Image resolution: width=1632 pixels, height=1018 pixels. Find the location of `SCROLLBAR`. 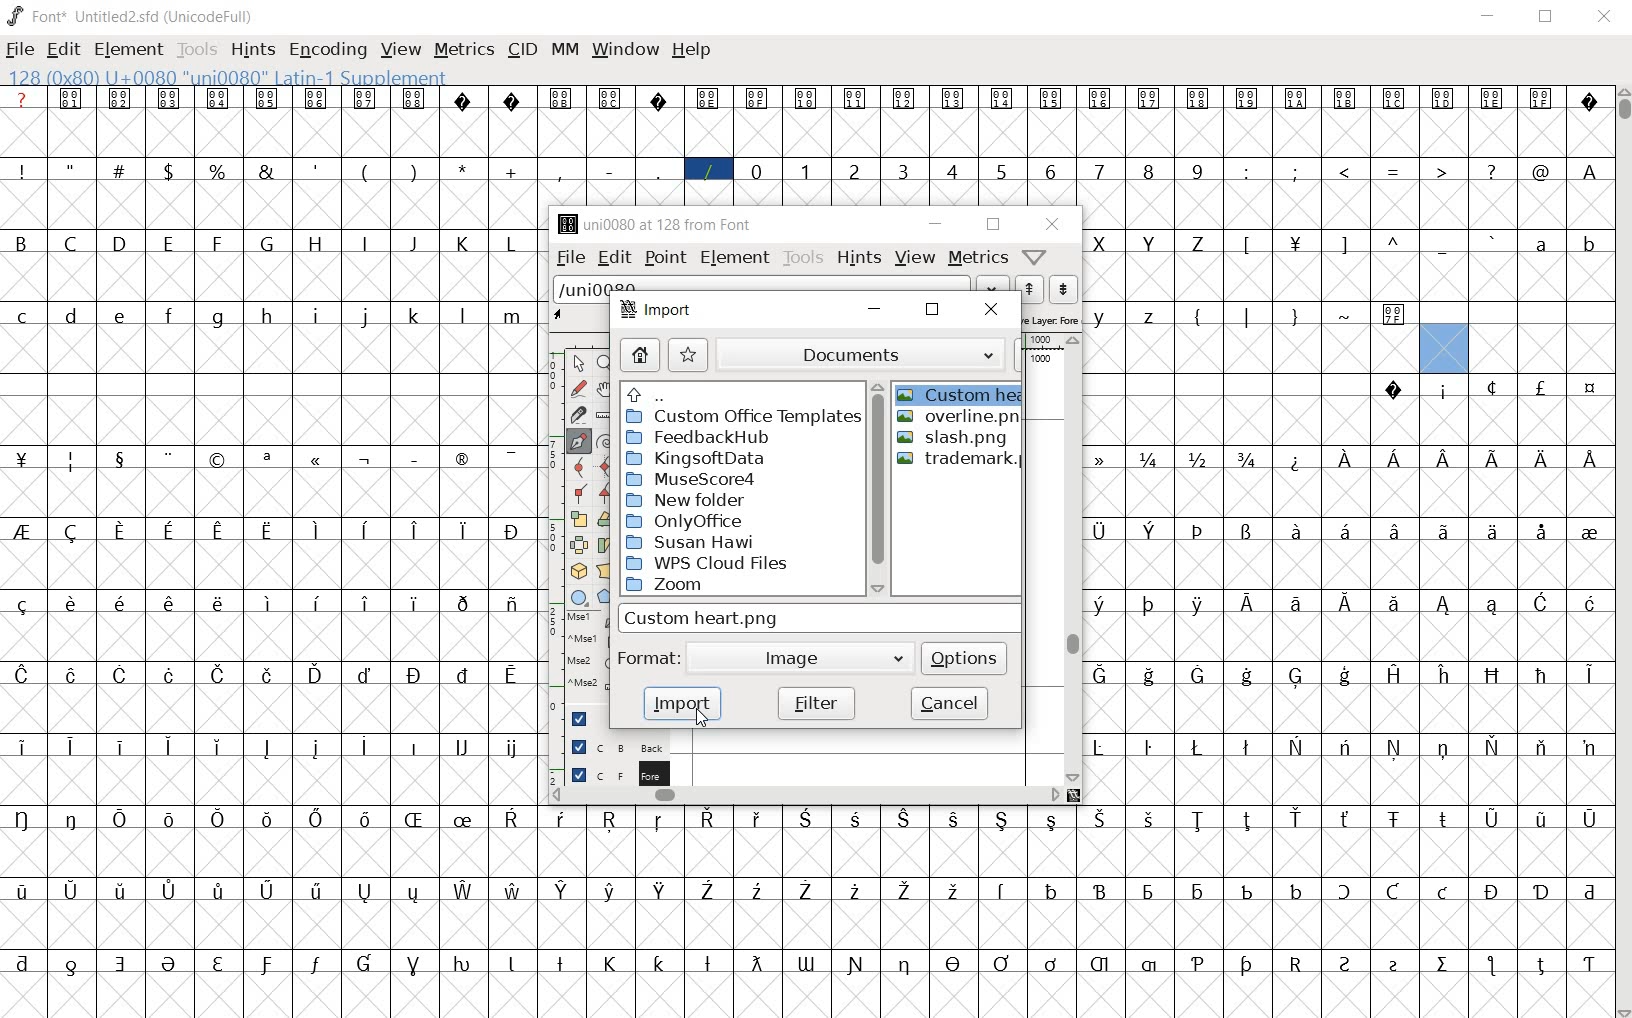

SCROLLBAR is located at coordinates (1622, 553).